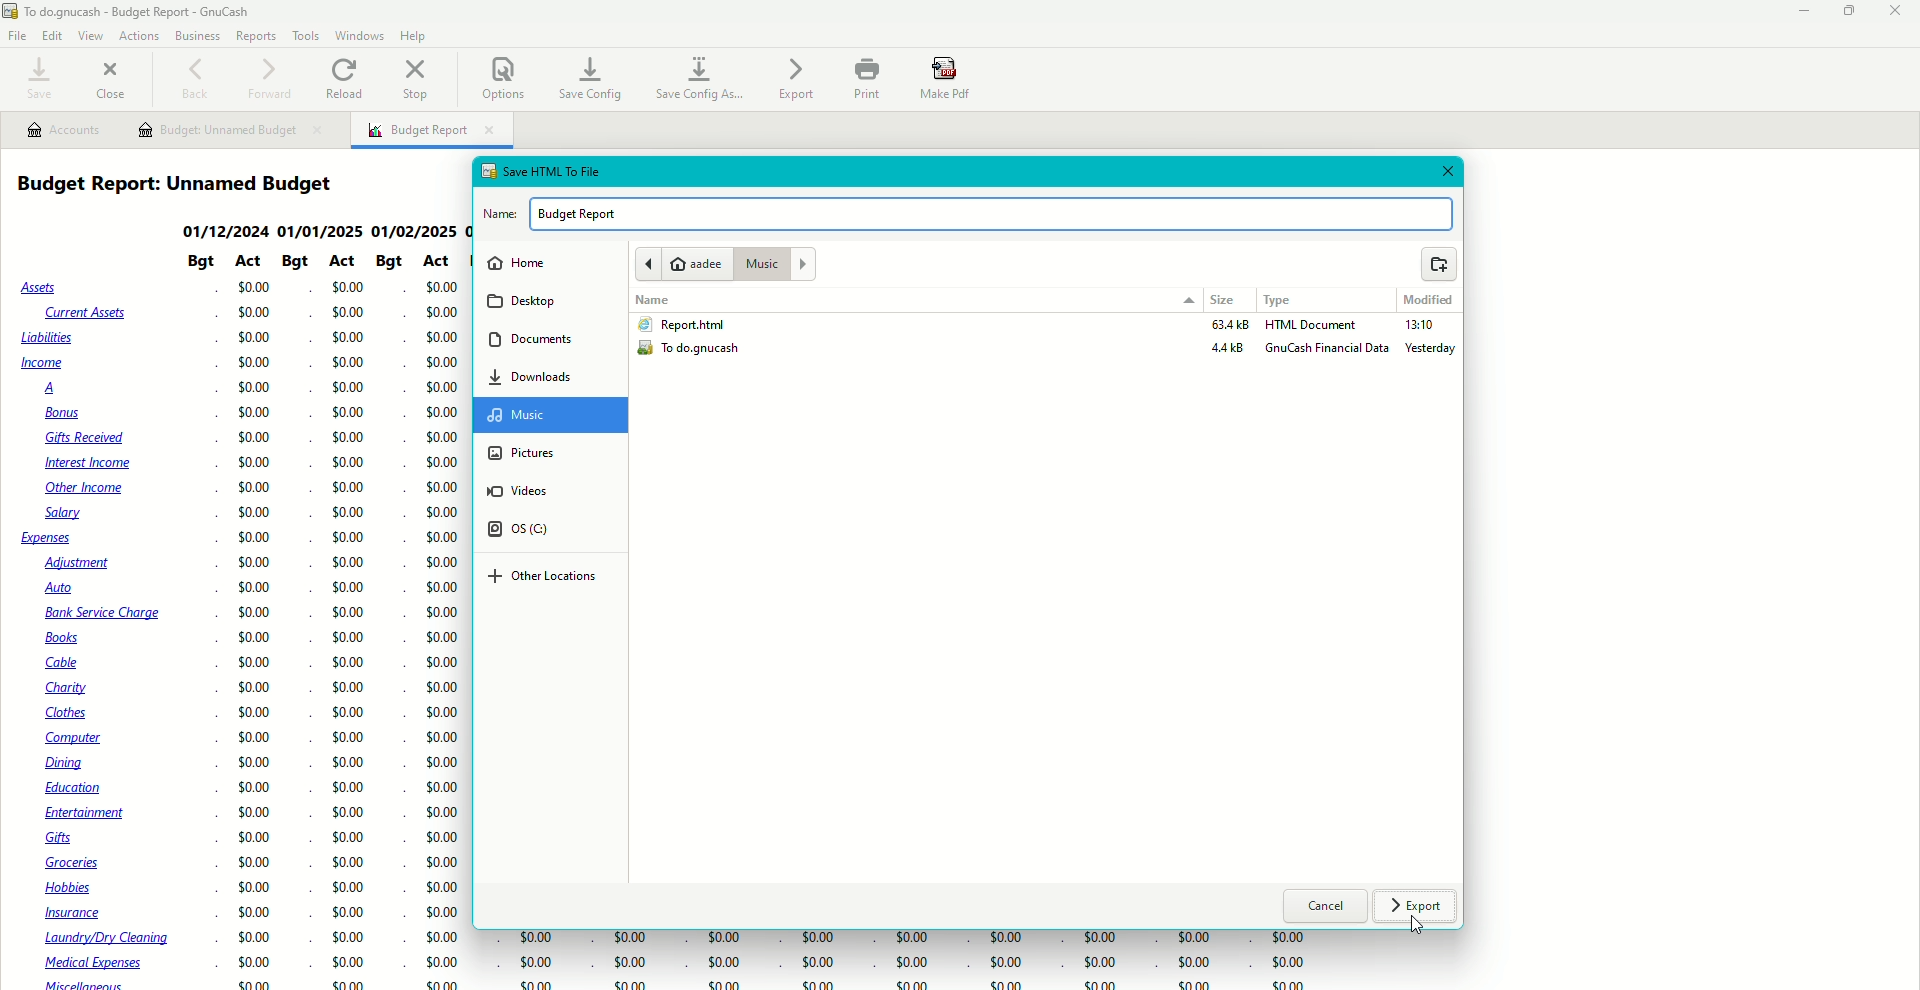 Image resolution: width=1920 pixels, height=990 pixels. I want to click on Options, so click(502, 77).